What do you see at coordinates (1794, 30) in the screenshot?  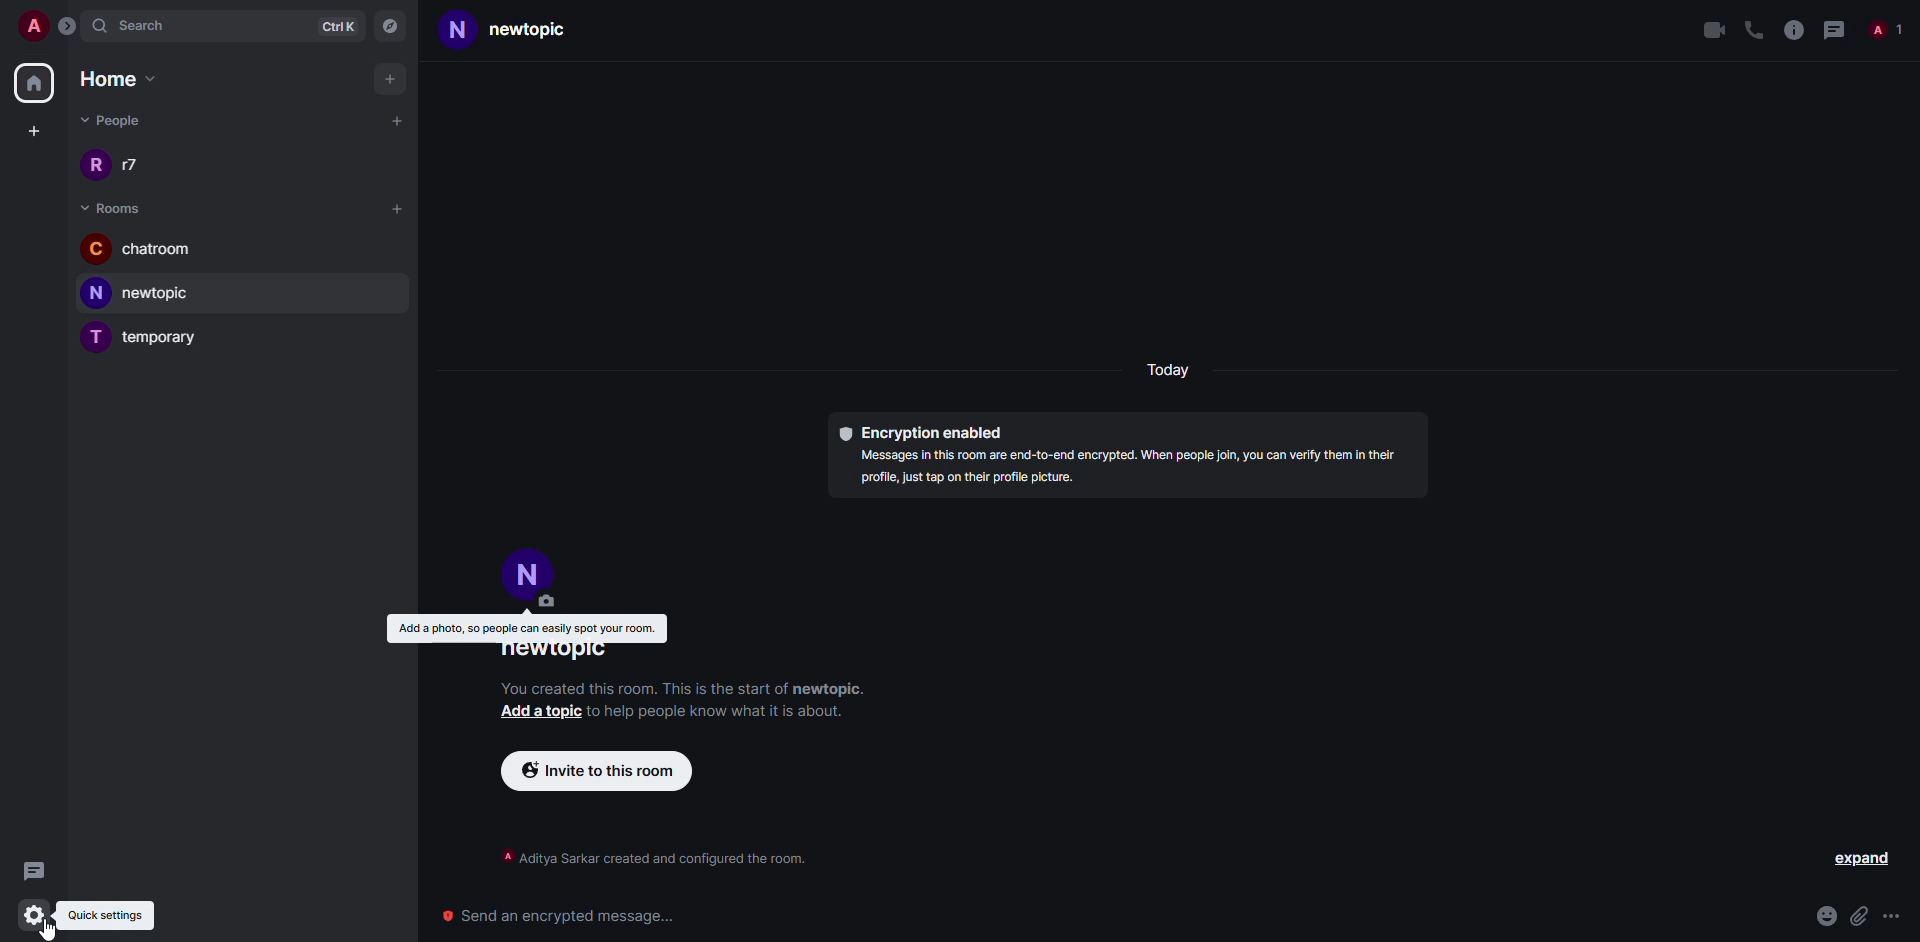 I see `info` at bounding box center [1794, 30].